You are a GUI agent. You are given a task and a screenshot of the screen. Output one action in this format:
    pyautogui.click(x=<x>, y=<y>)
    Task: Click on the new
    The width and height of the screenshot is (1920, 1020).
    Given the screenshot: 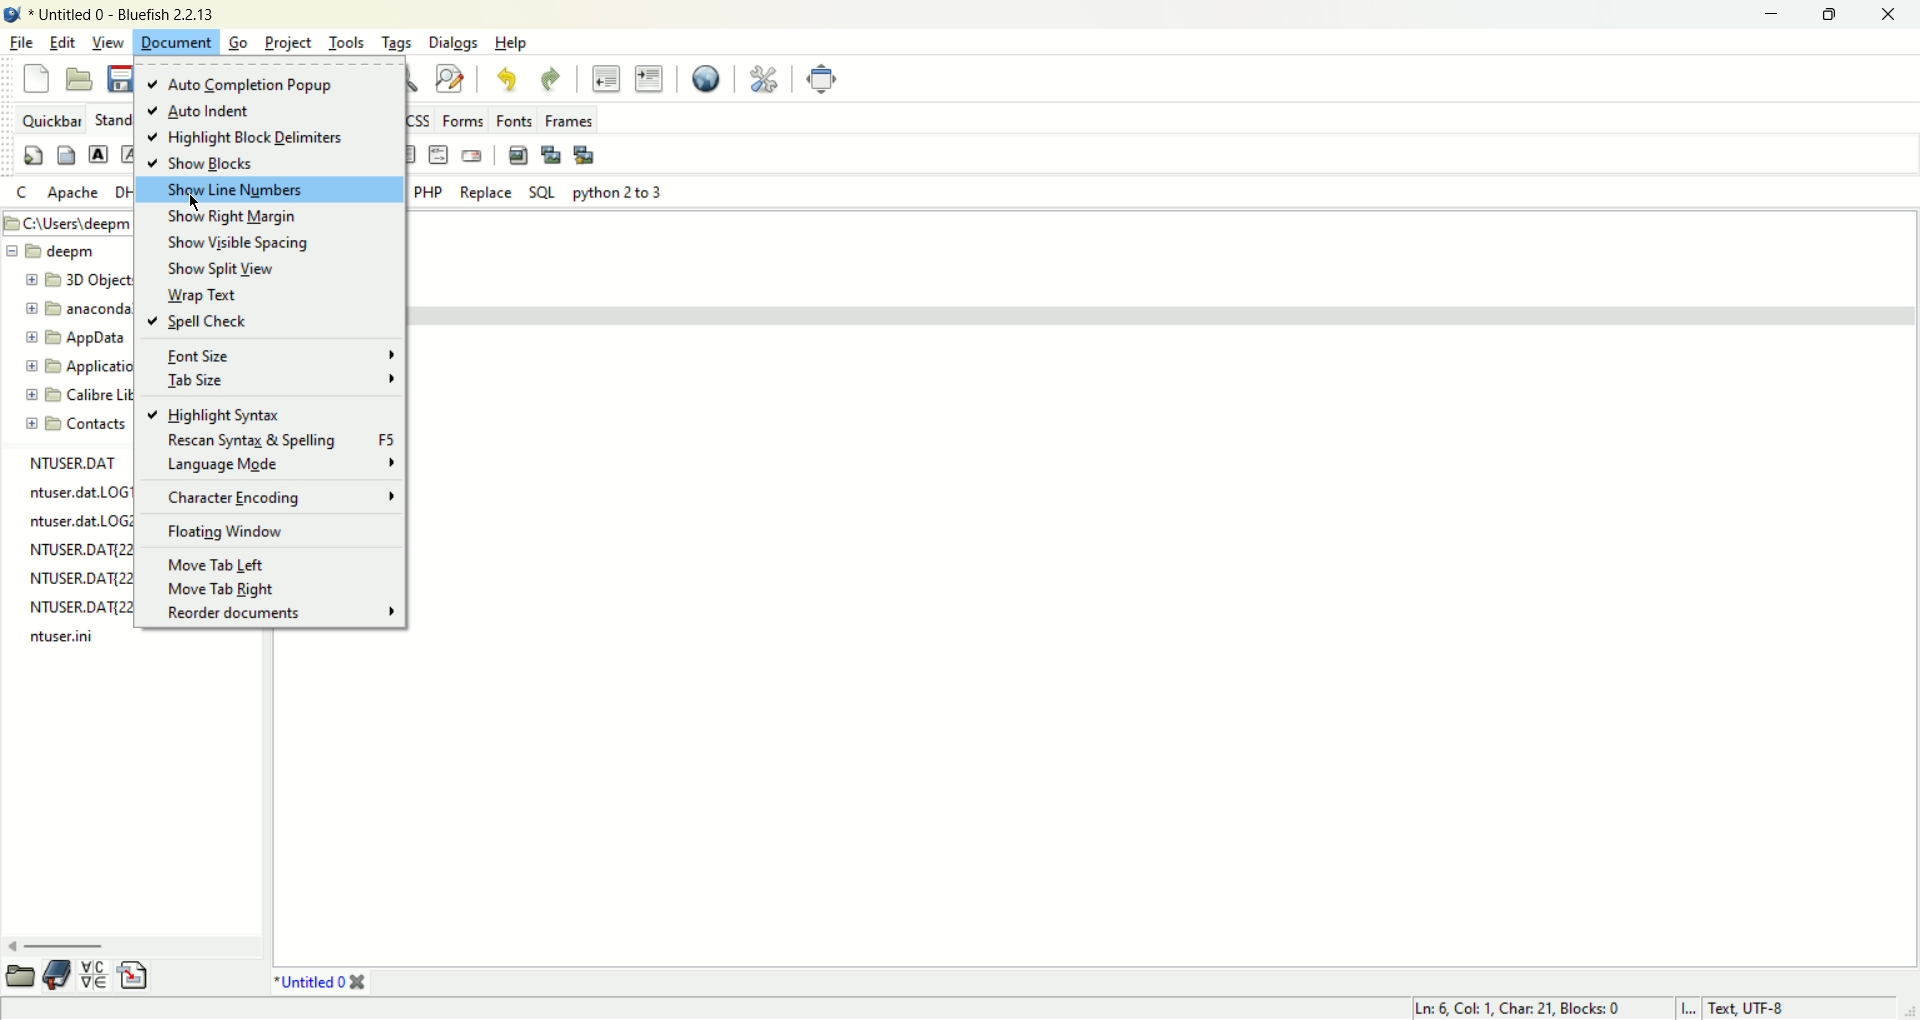 What is the action you would take?
    pyautogui.click(x=38, y=77)
    